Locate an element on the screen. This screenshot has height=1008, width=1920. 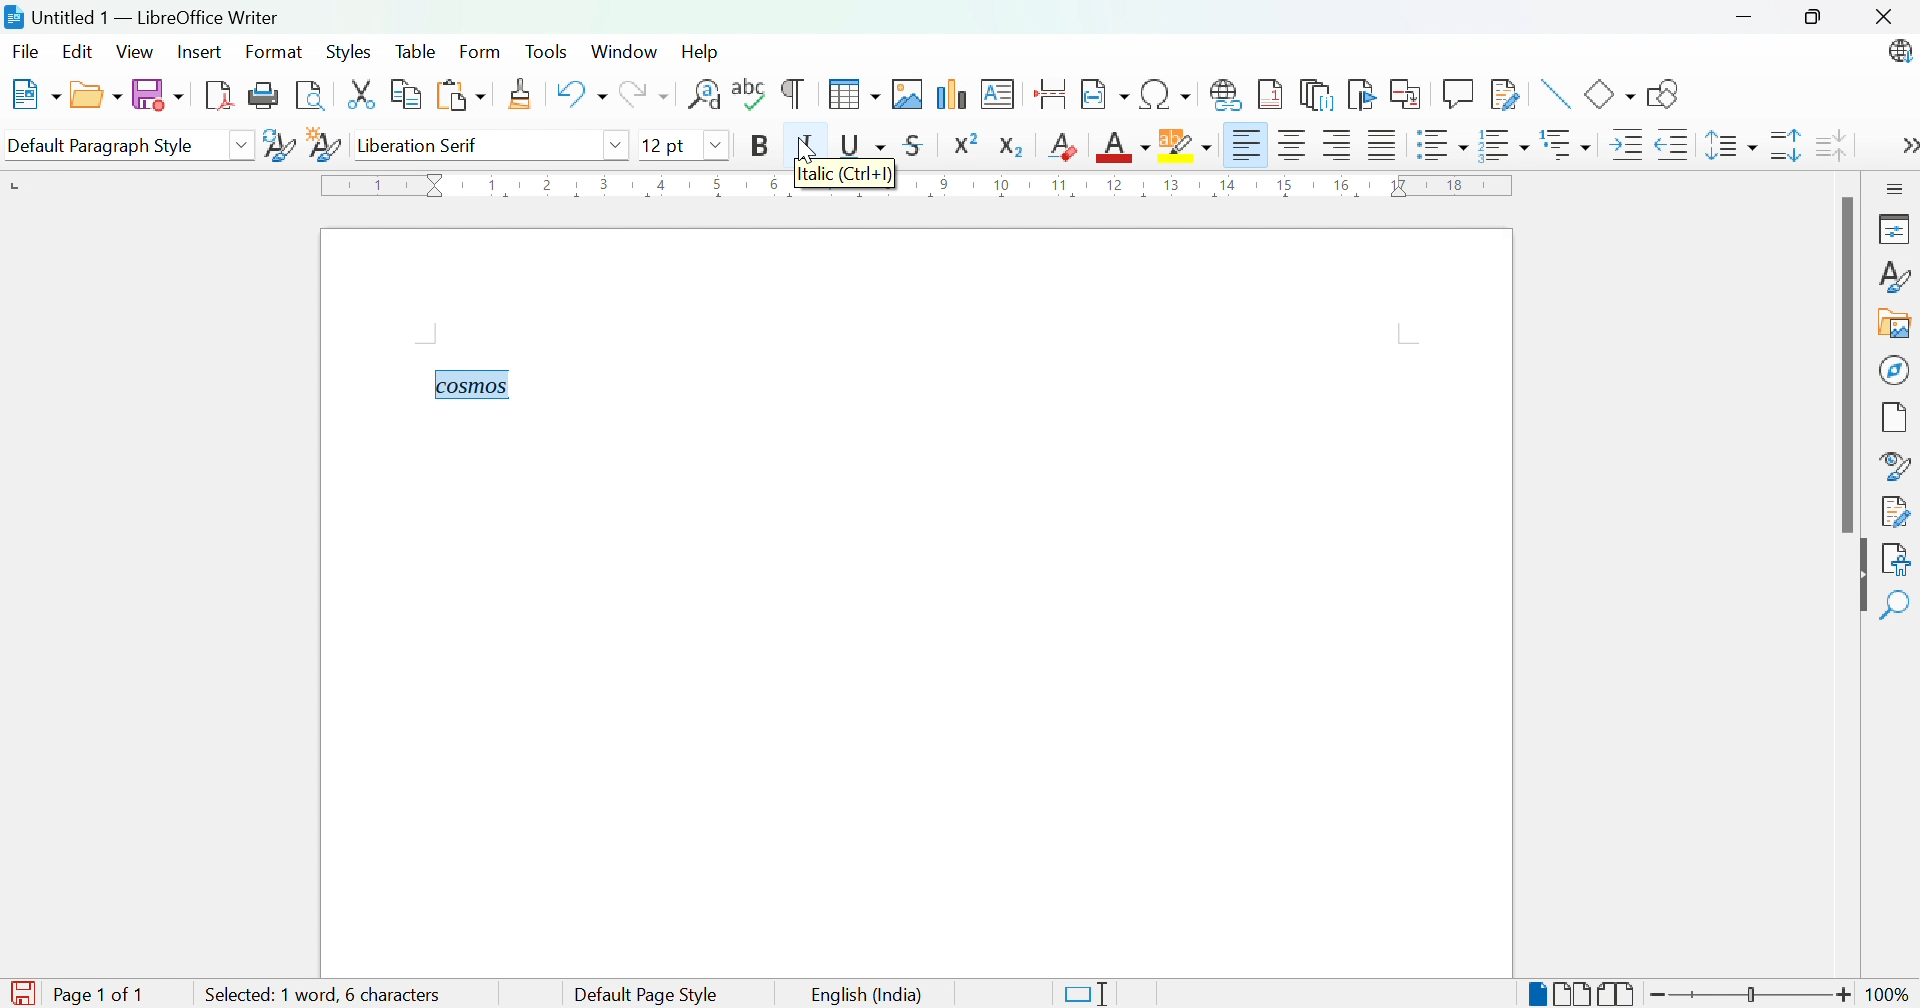
cosmos is located at coordinates (469, 386).